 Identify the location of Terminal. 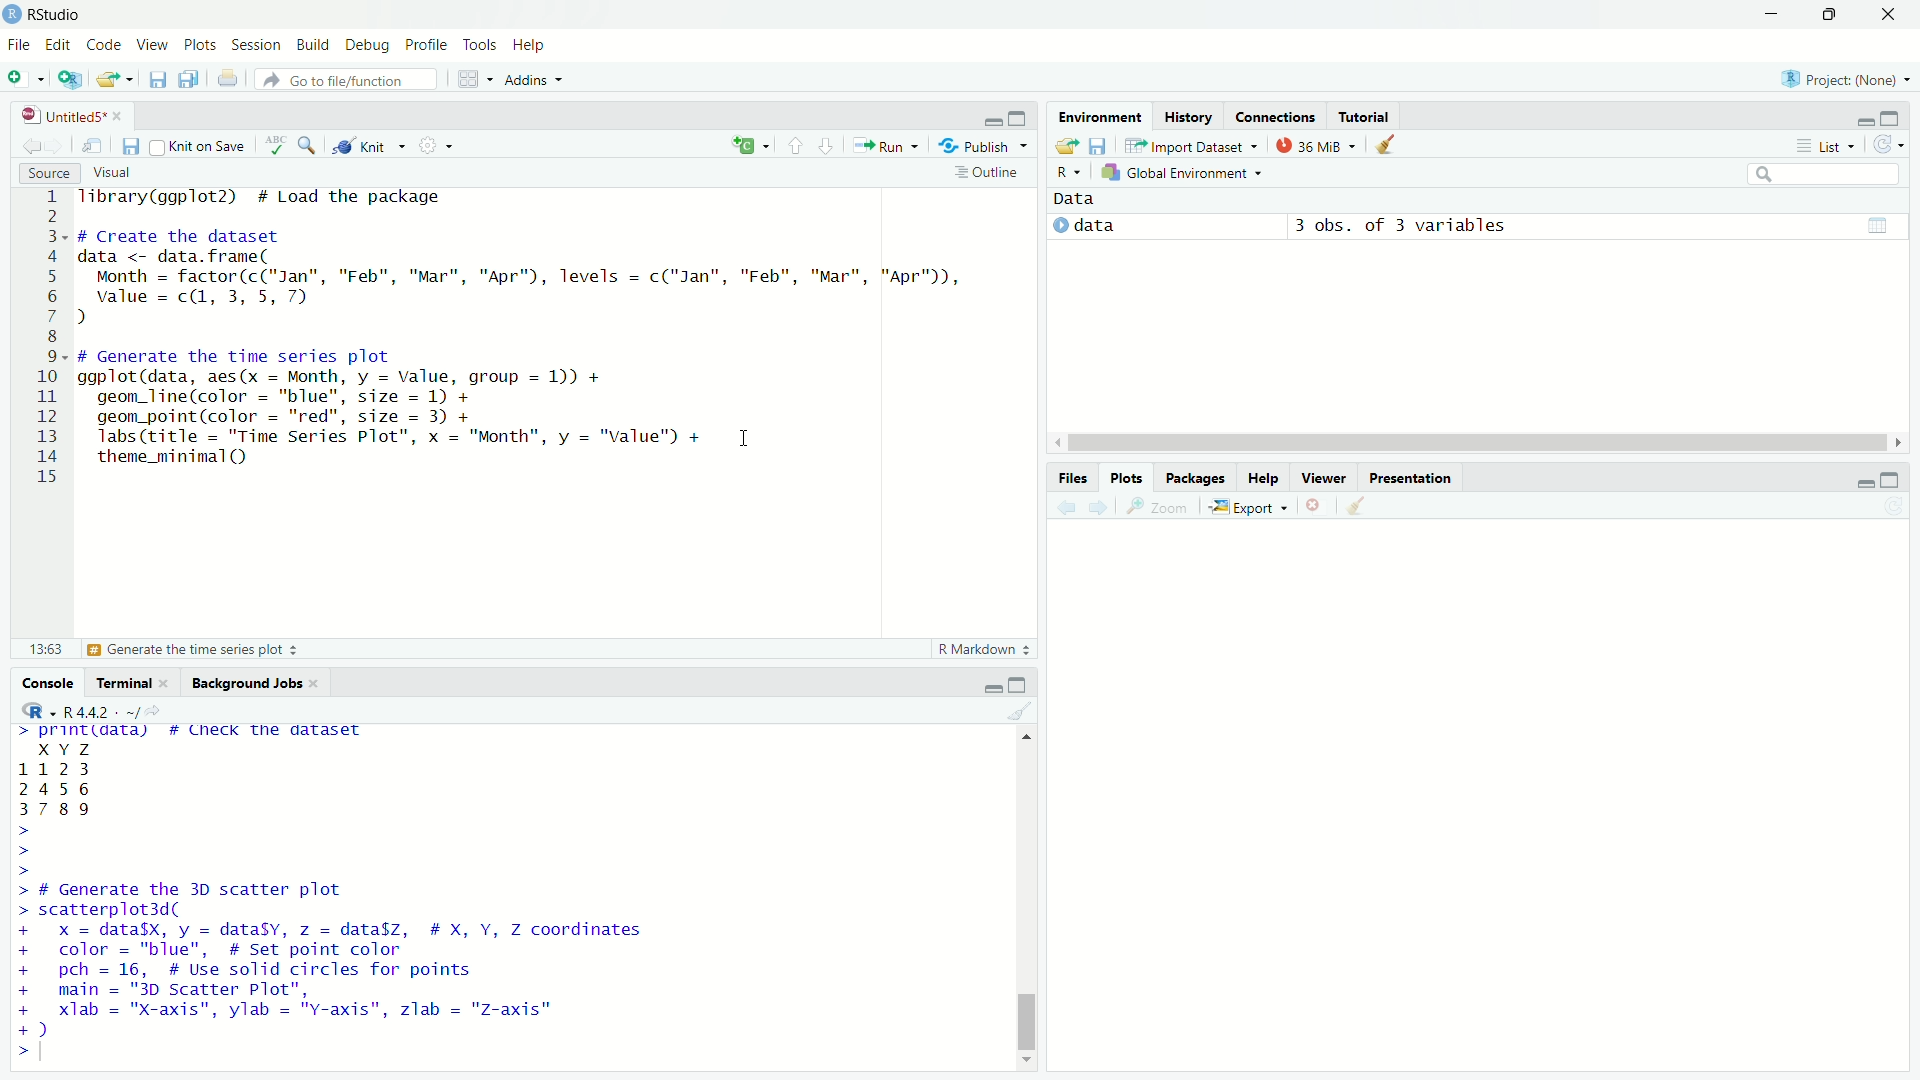
(123, 682).